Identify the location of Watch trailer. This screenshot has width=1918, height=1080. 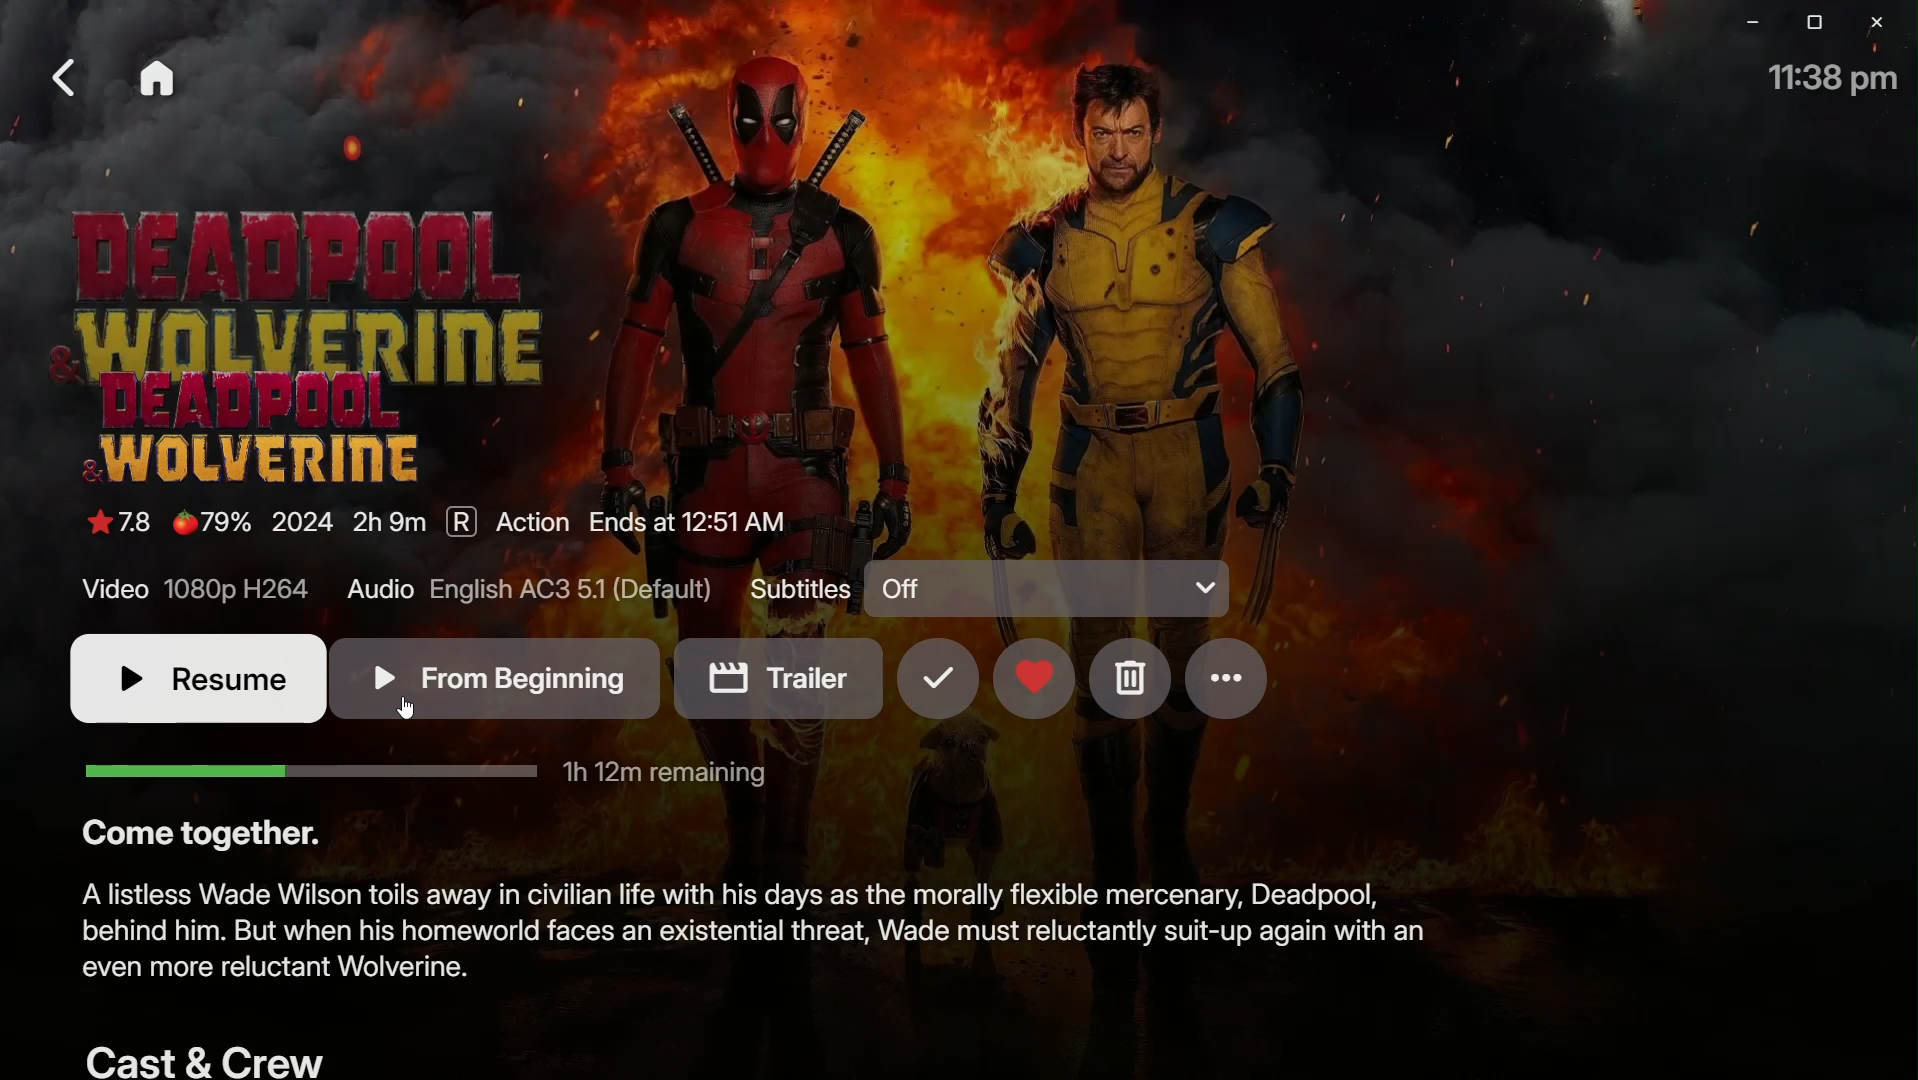
(774, 676).